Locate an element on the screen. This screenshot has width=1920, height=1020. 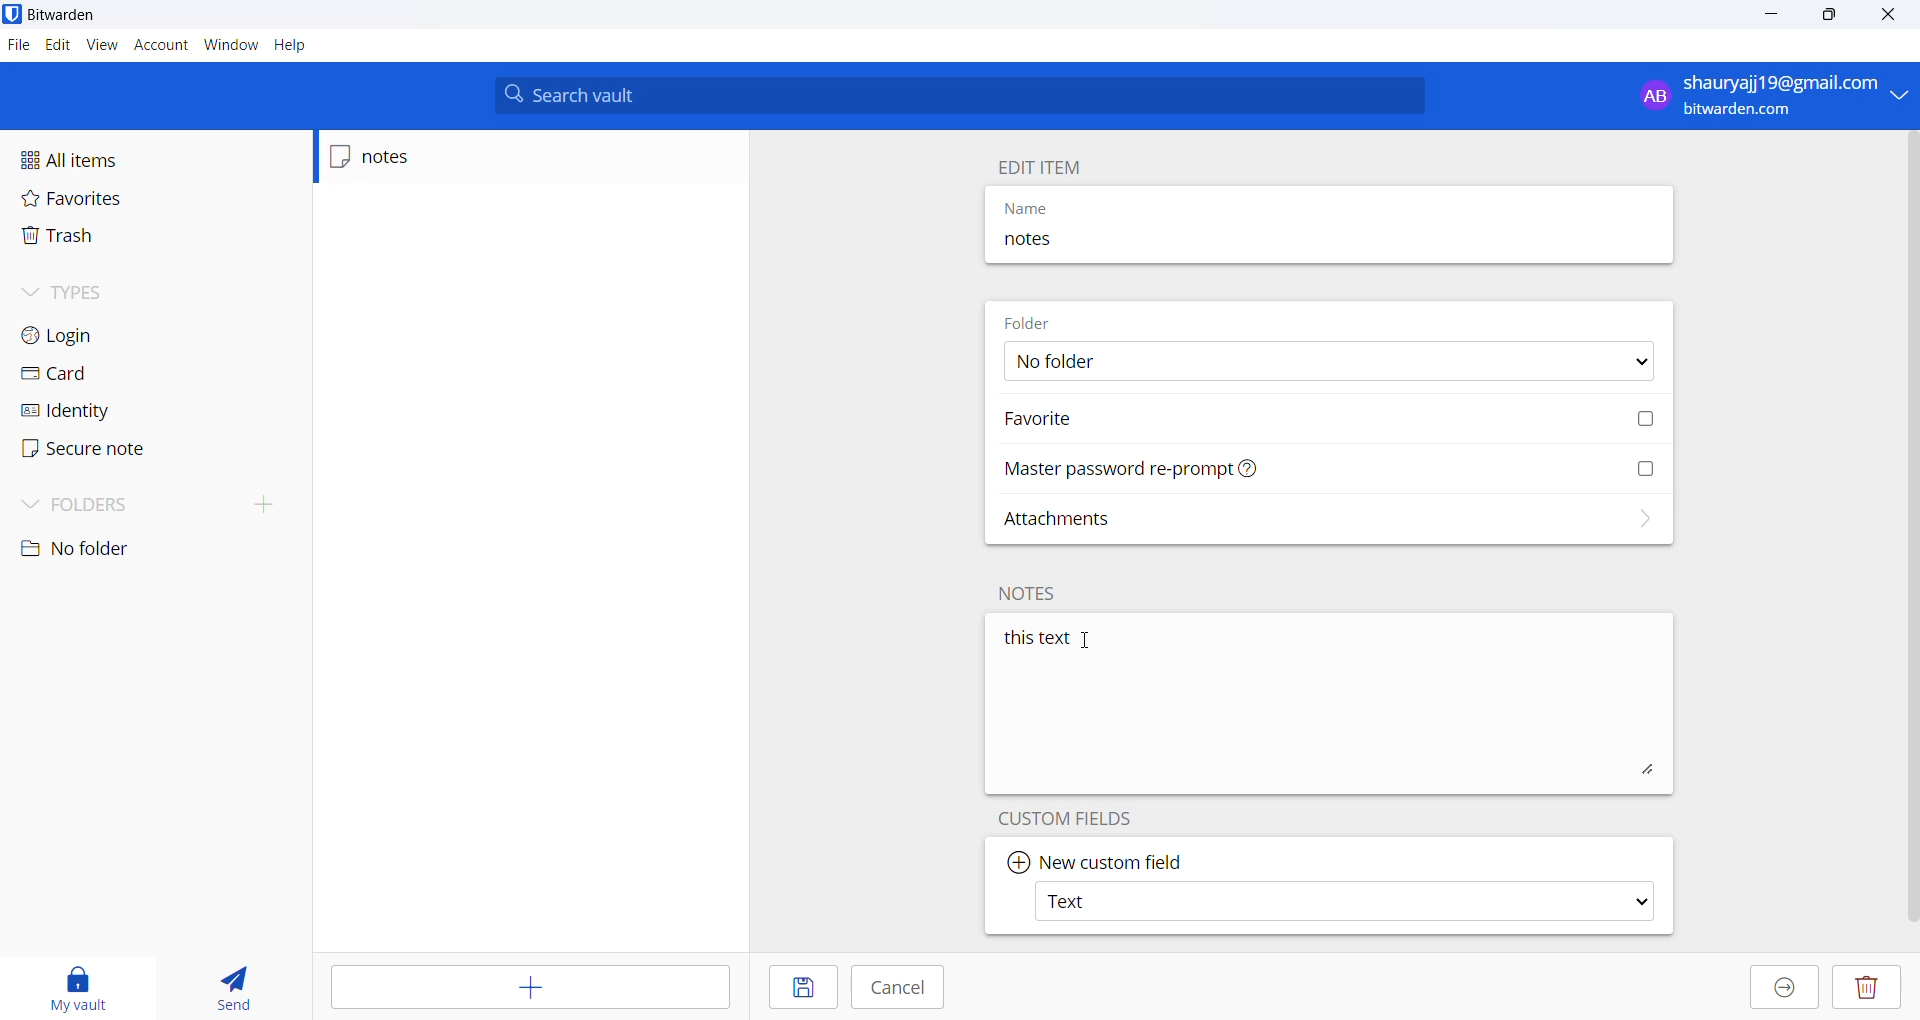
vertical scrollbar is located at coordinates (1908, 525).